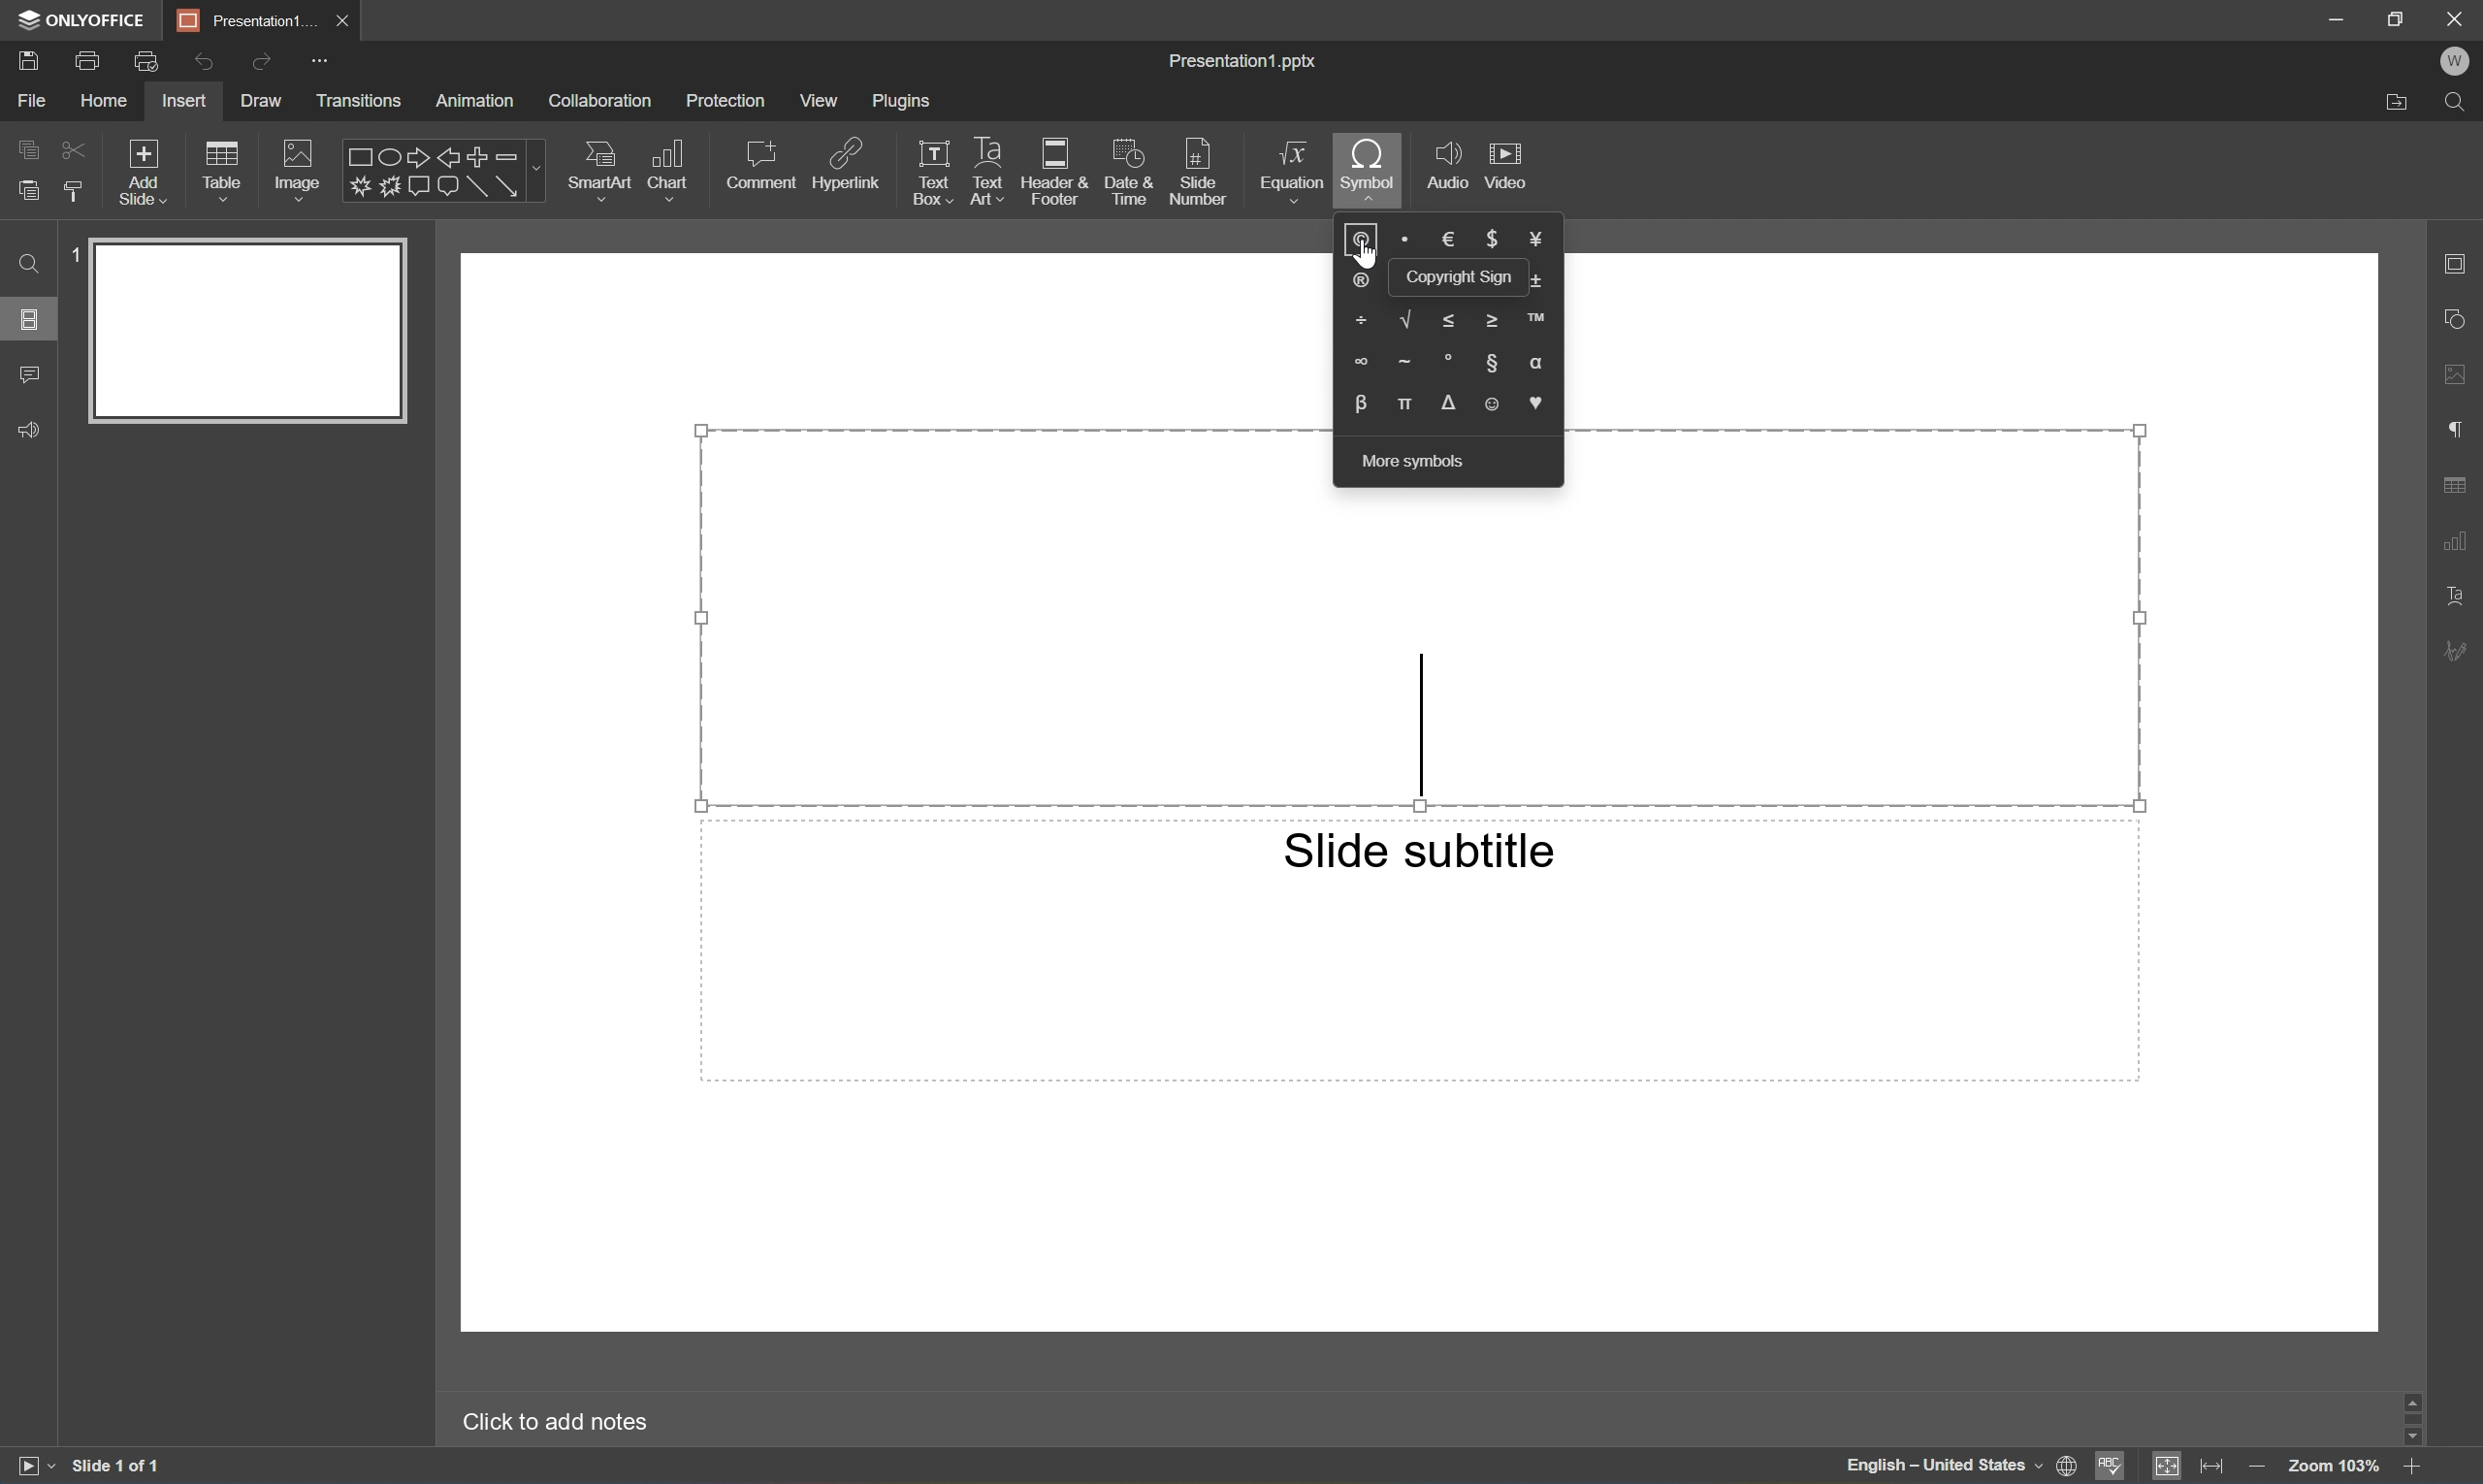  Describe the element at coordinates (474, 101) in the screenshot. I see `Animation` at that location.